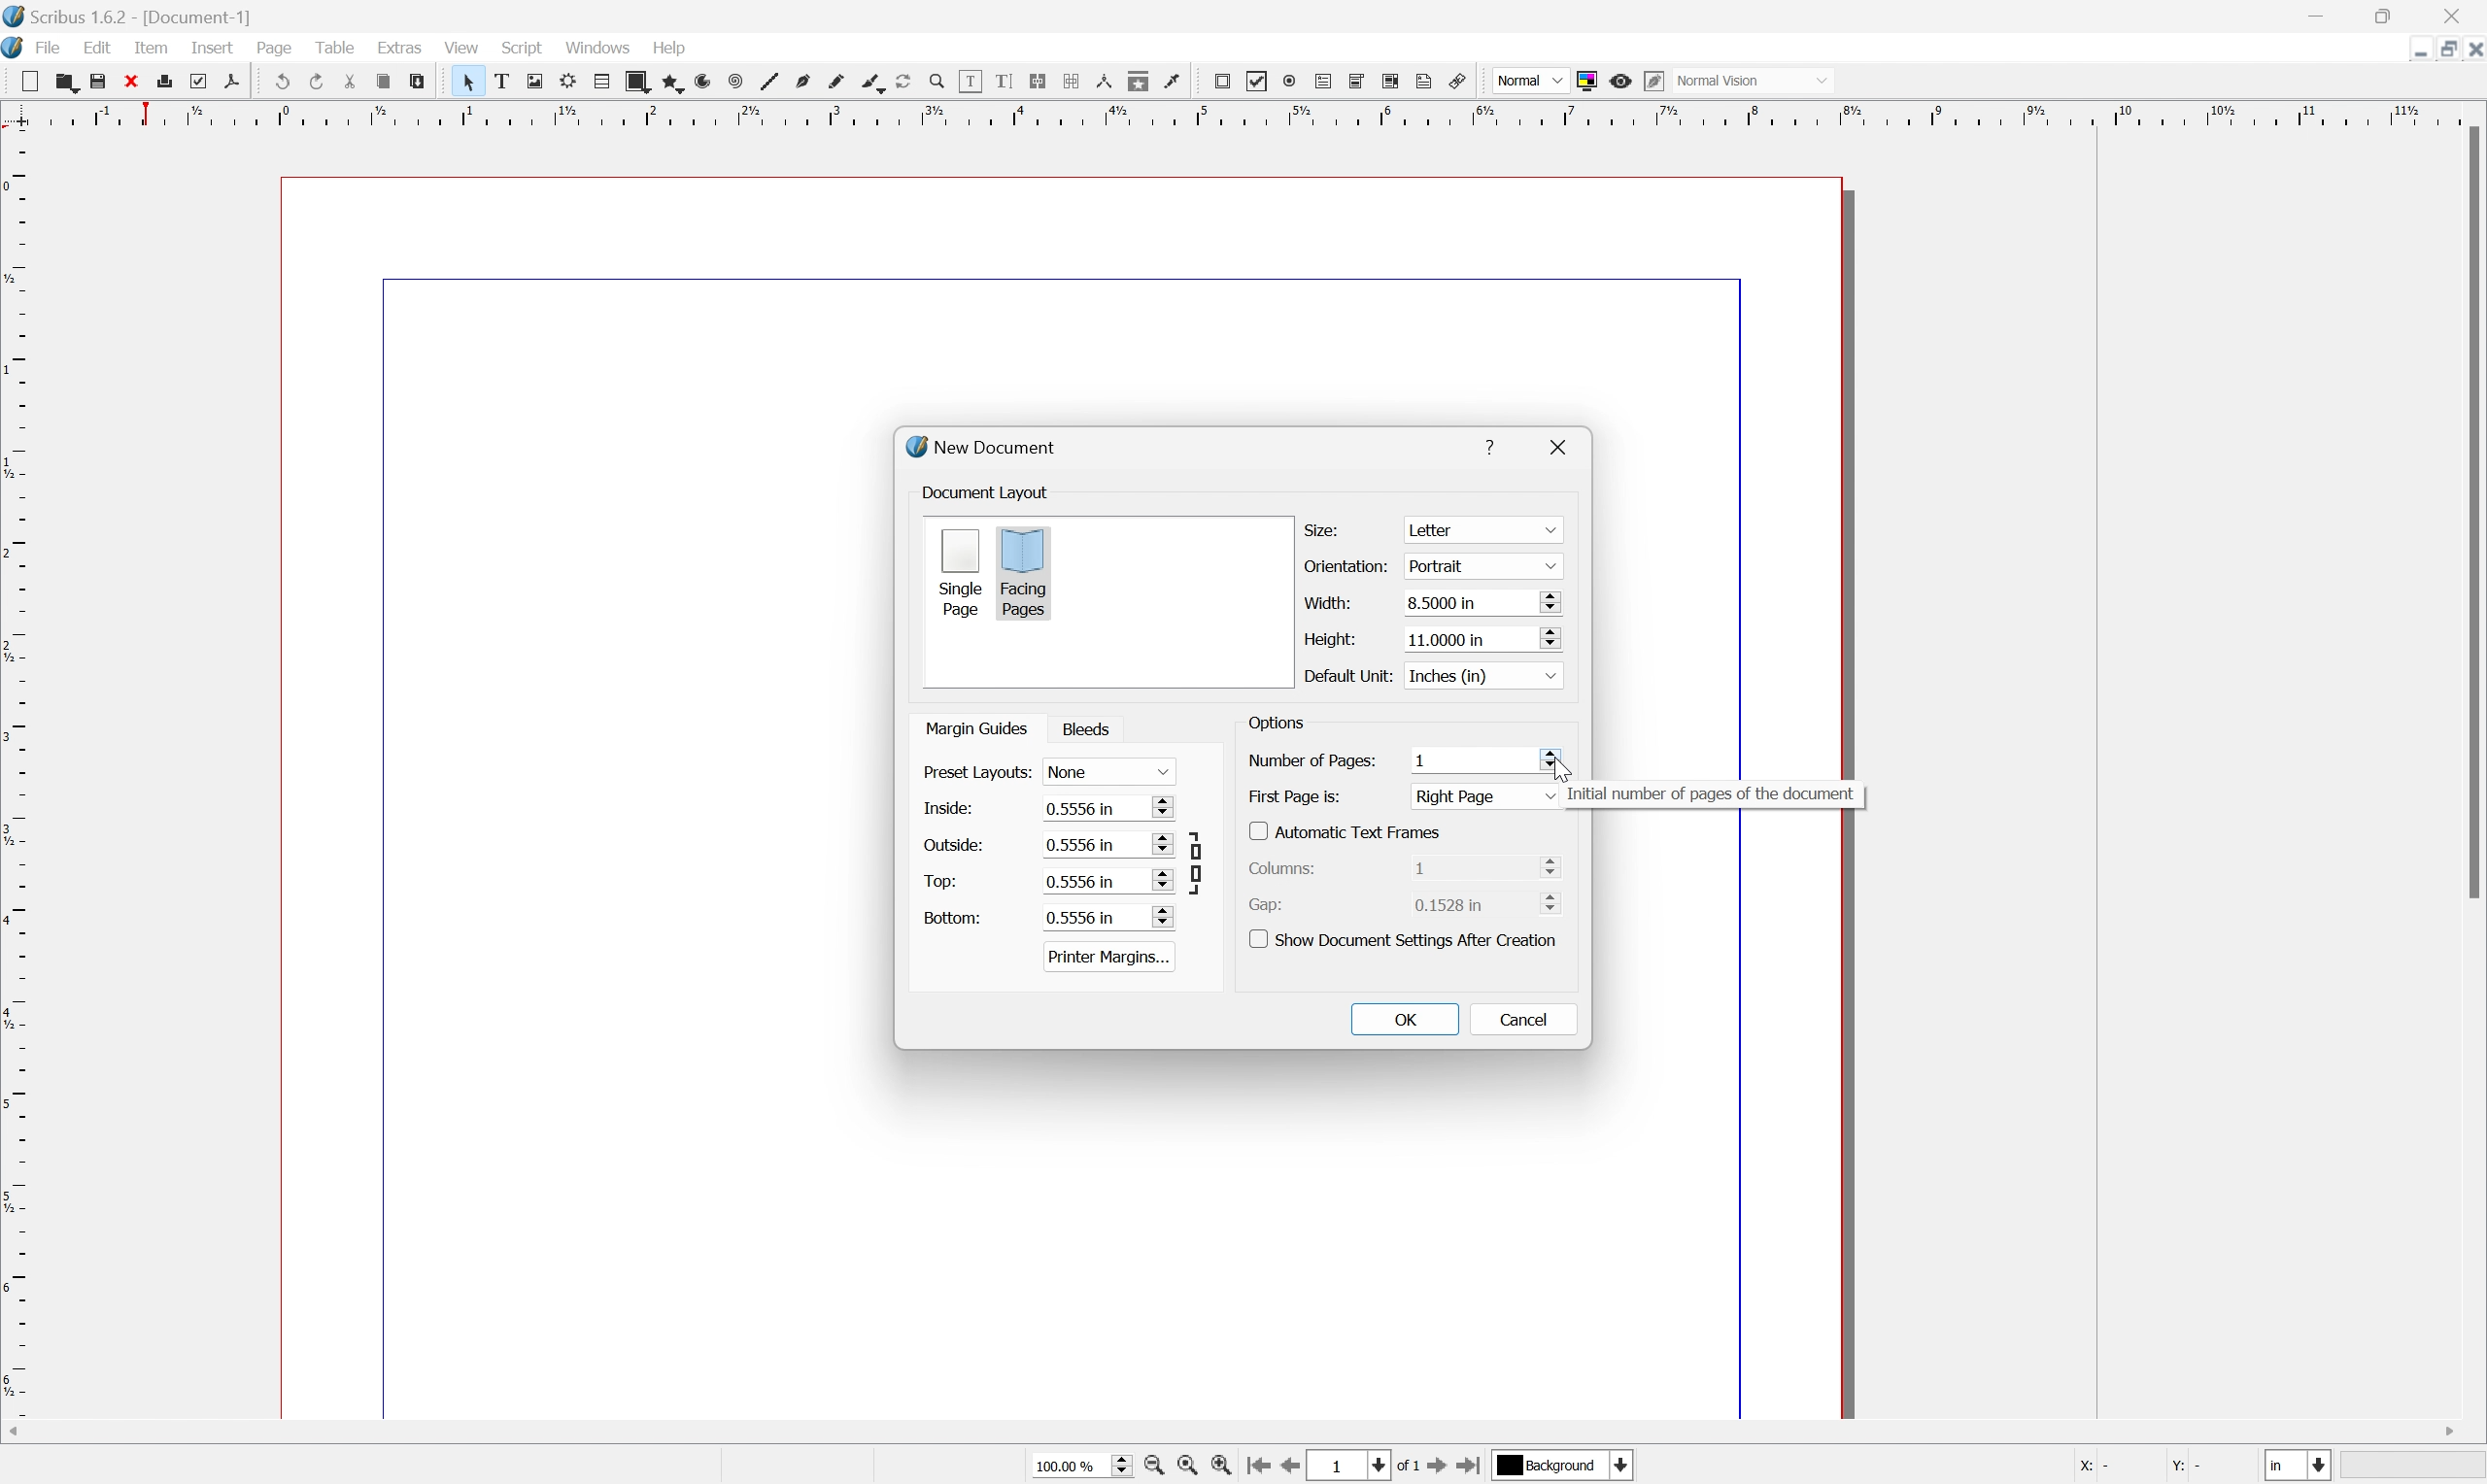  What do you see at coordinates (1349, 567) in the screenshot?
I see `orientation:` at bounding box center [1349, 567].